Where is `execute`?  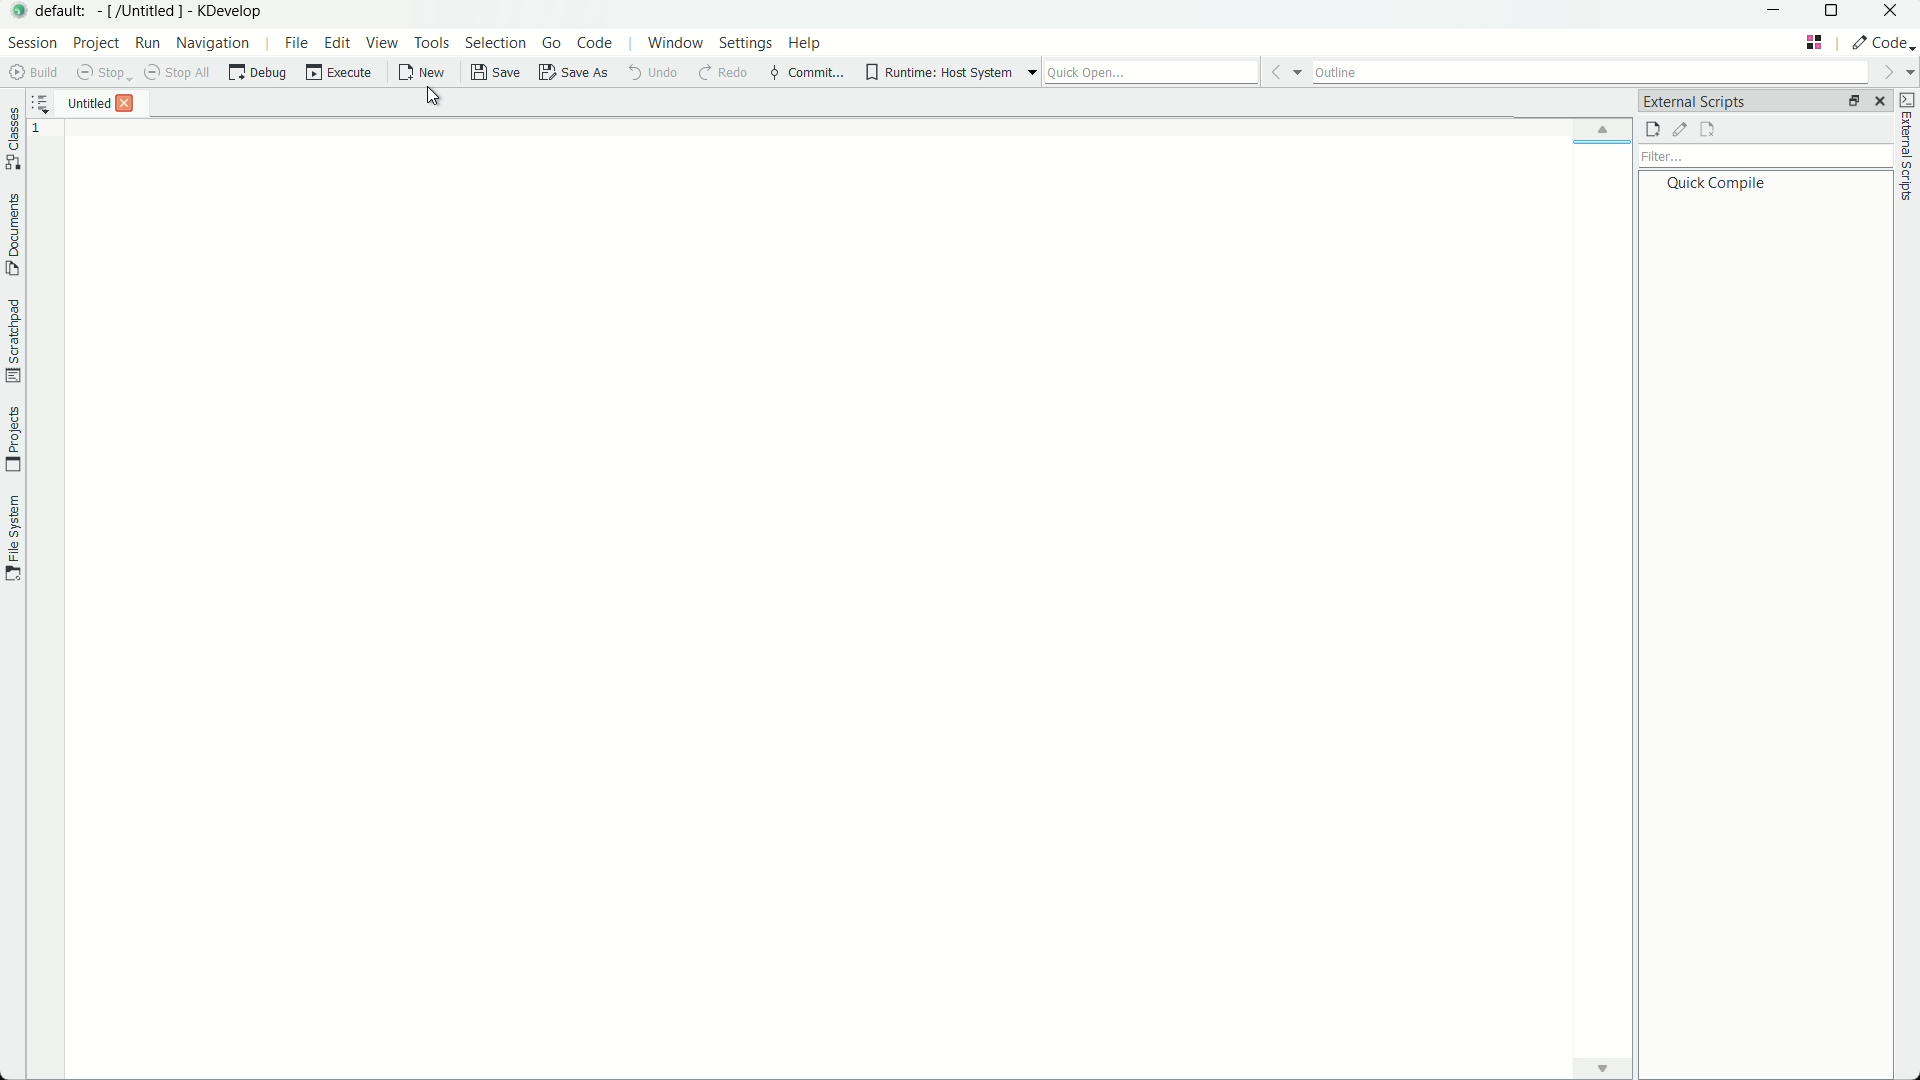 execute is located at coordinates (337, 72).